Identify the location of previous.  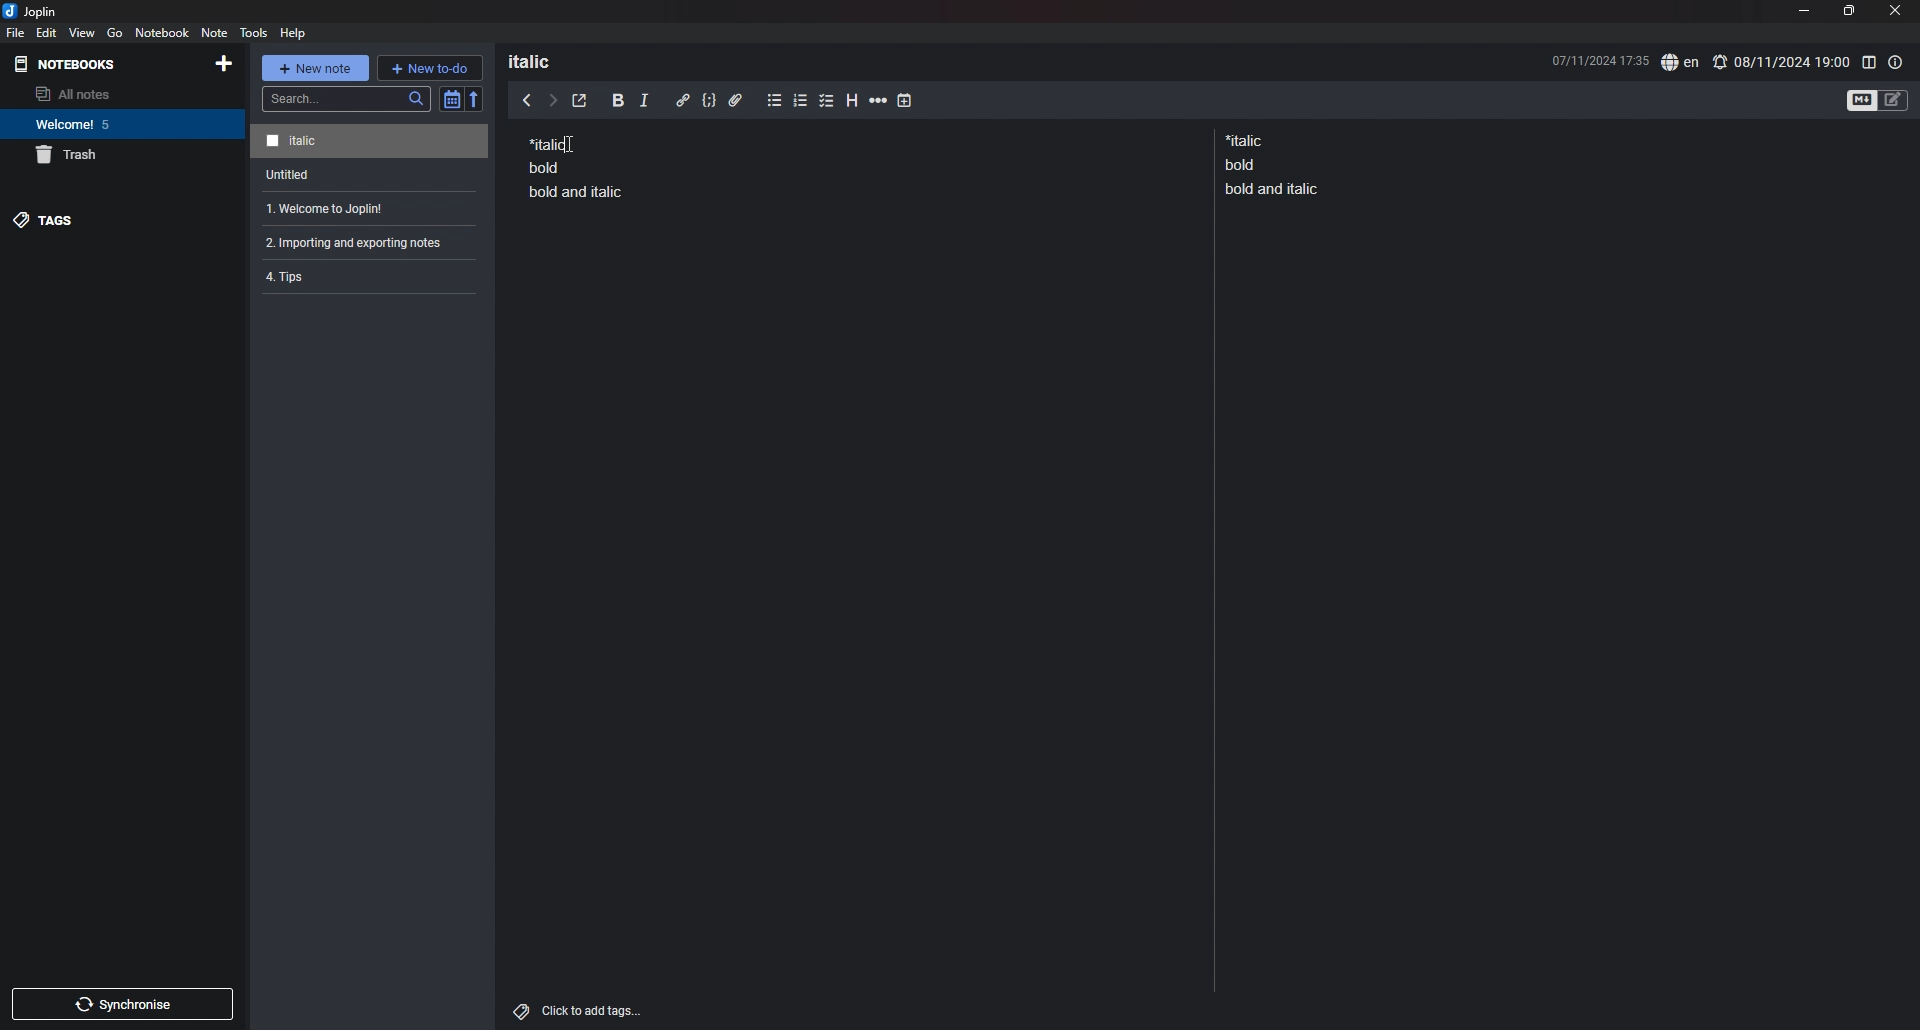
(527, 99).